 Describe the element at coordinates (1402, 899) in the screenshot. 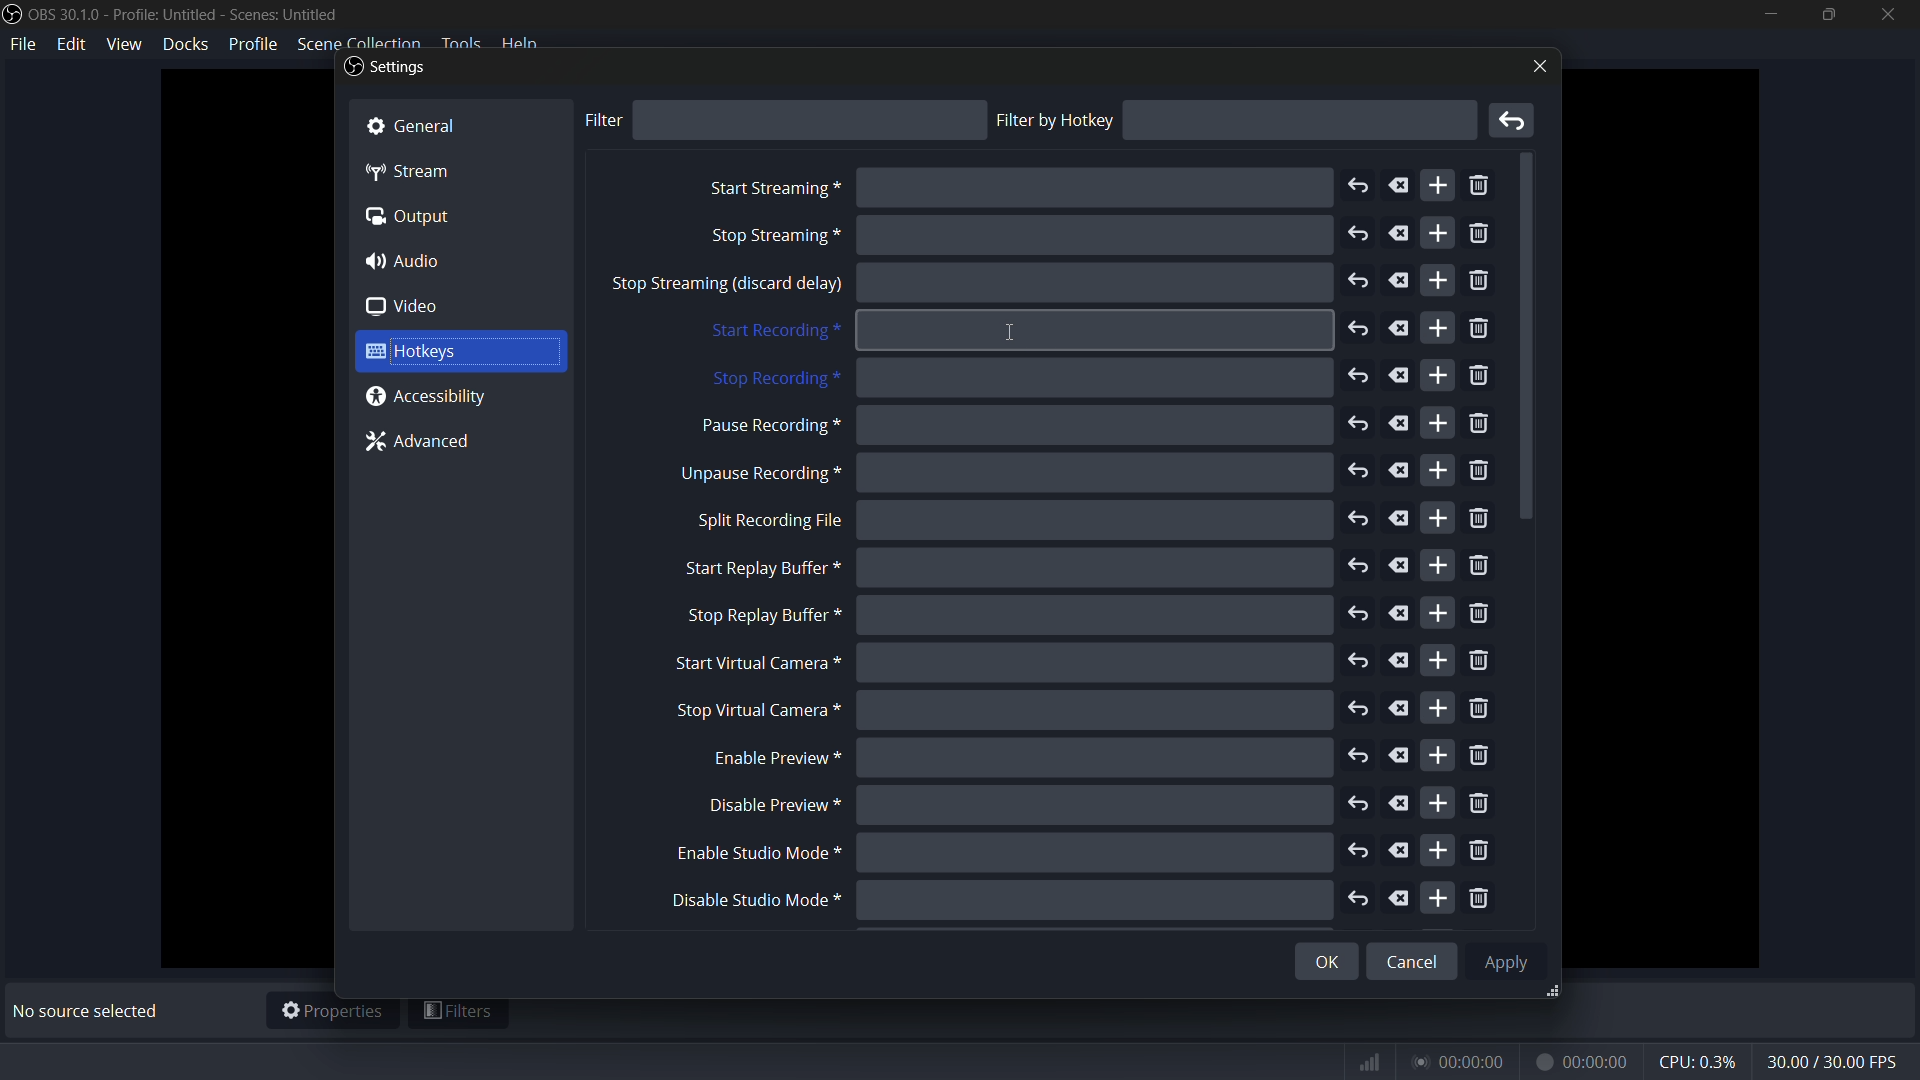

I see `delete` at that location.